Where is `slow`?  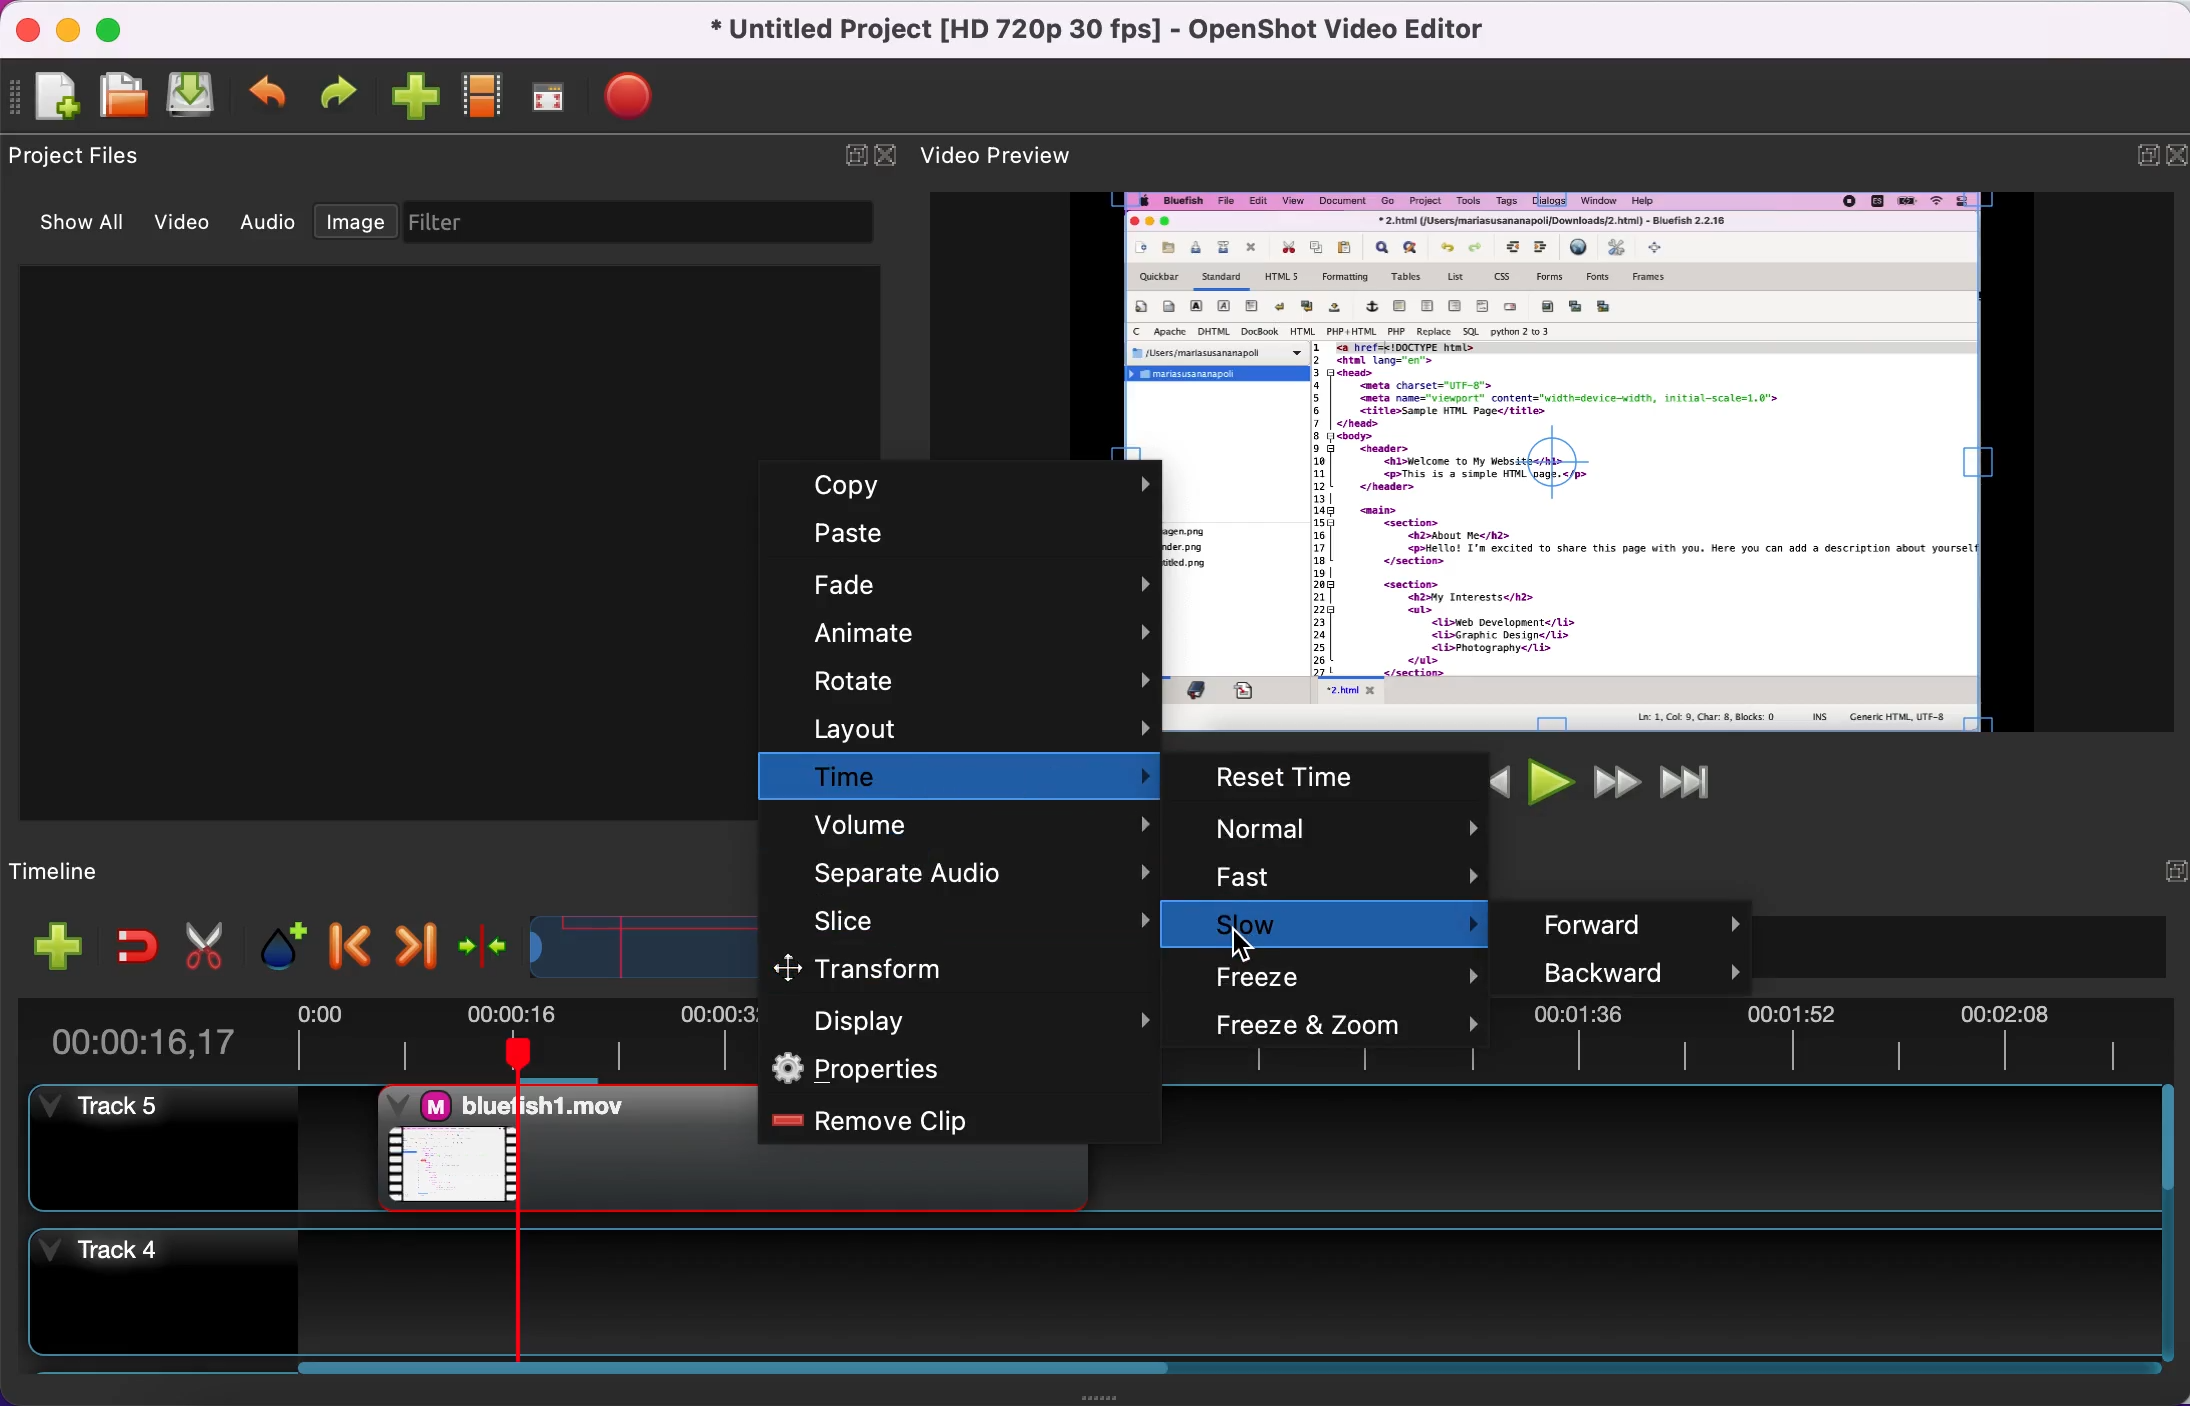 slow is located at coordinates (1350, 924).